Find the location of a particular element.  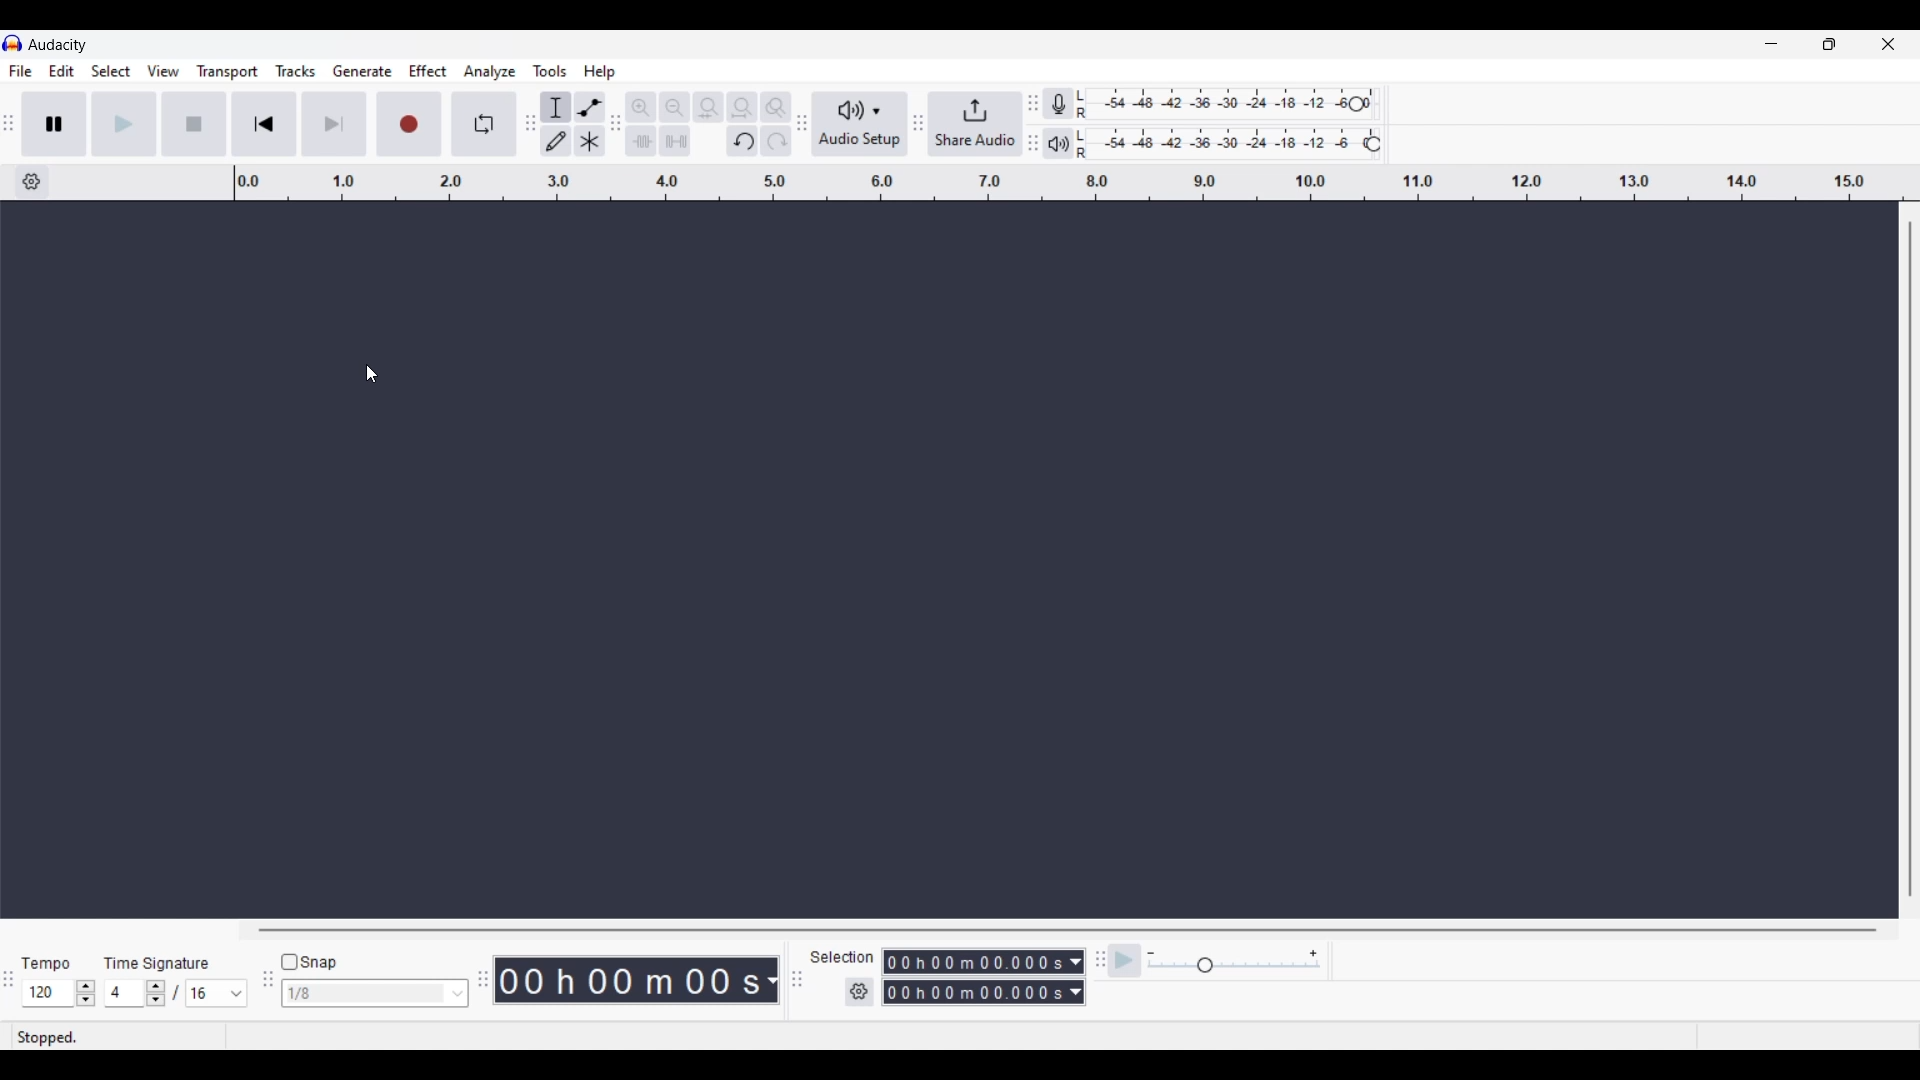

Software name is located at coordinates (58, 44).